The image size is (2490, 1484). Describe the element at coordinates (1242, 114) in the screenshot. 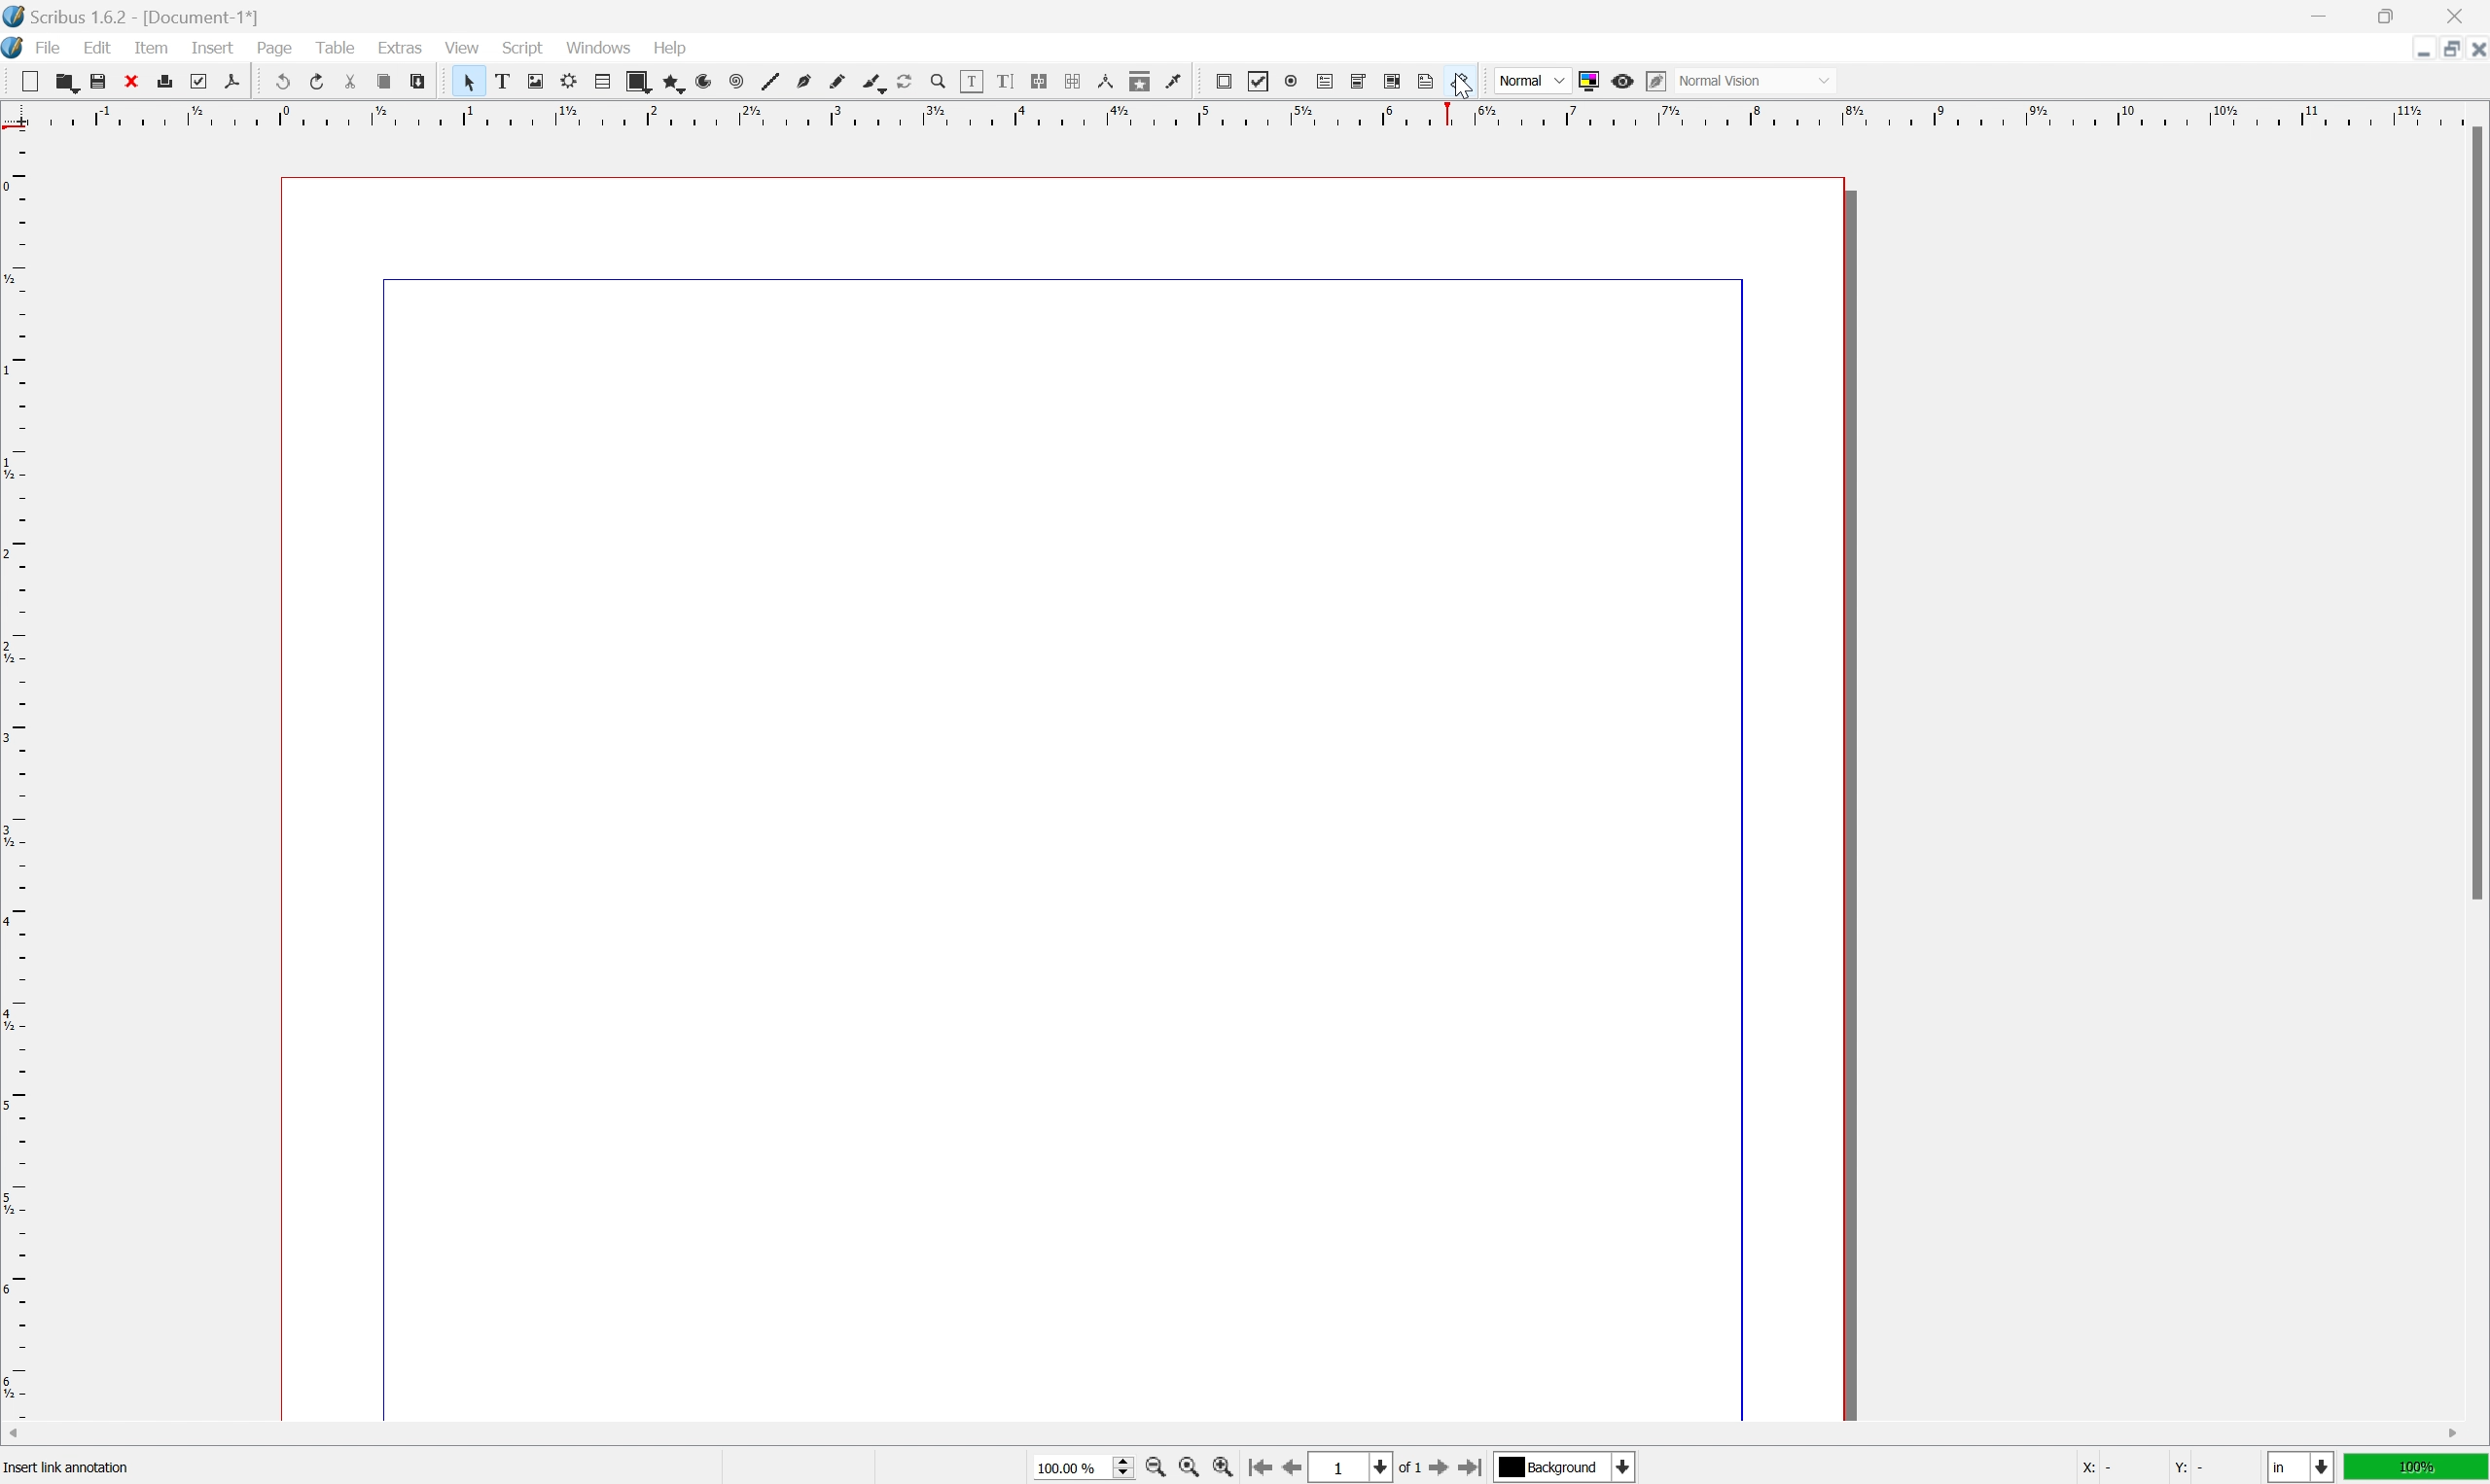

I see `ruler` at that location.